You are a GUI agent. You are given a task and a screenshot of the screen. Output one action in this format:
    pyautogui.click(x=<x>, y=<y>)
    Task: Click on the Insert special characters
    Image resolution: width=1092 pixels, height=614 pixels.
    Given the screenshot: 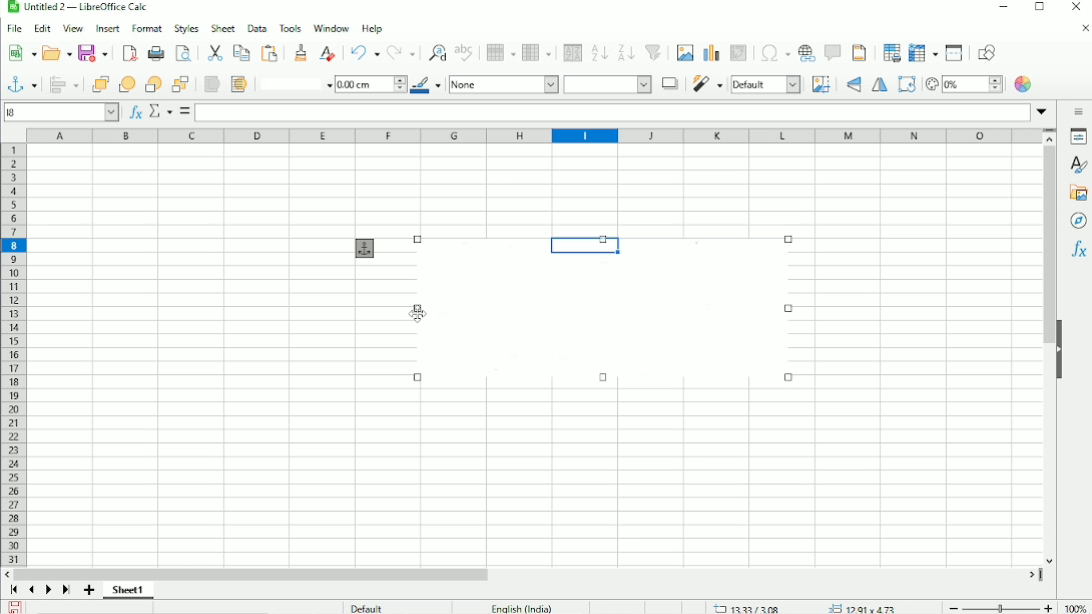 What is the action you would take?
    pyautogui.click(x=772, y=53)
    